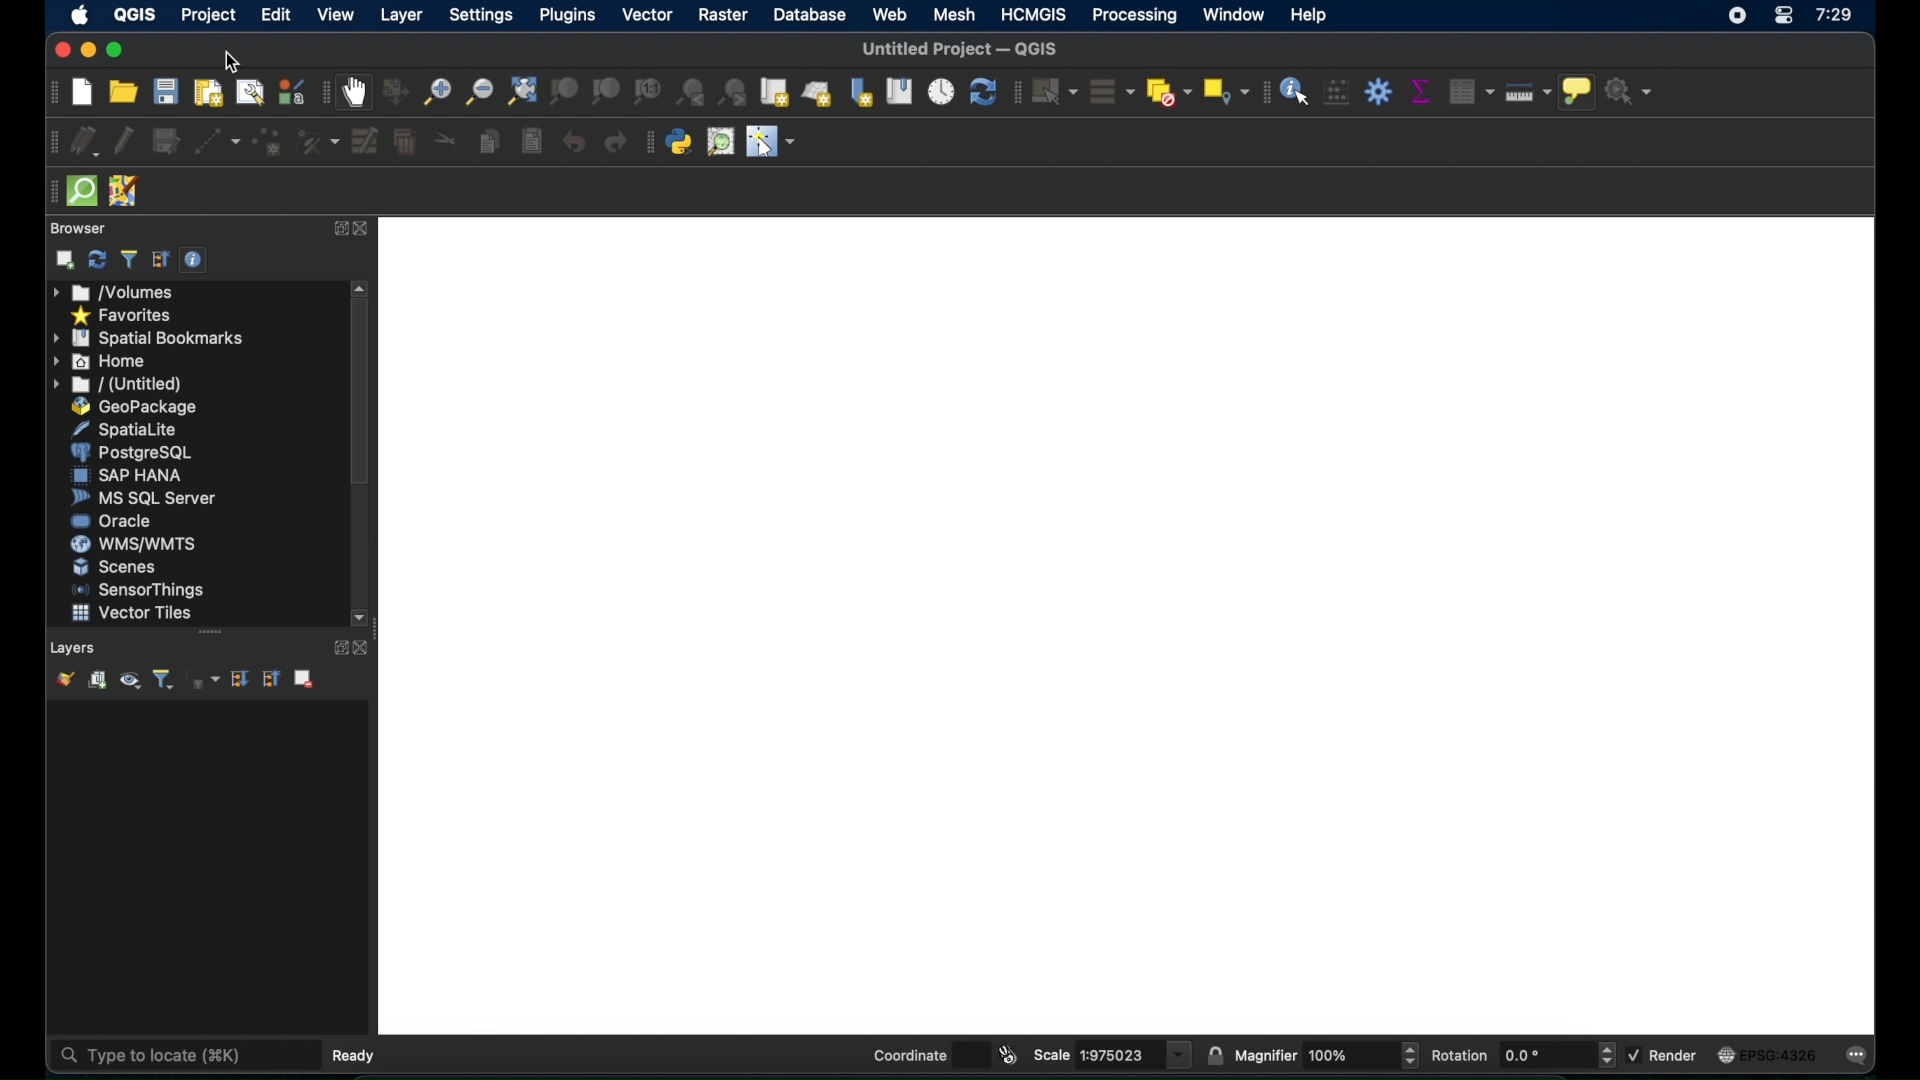 The height and width of the screenshot is (1080, 1920). Describe the element at coordinates (1462, 1054) in the screenshot. I see `rotation` at that location.